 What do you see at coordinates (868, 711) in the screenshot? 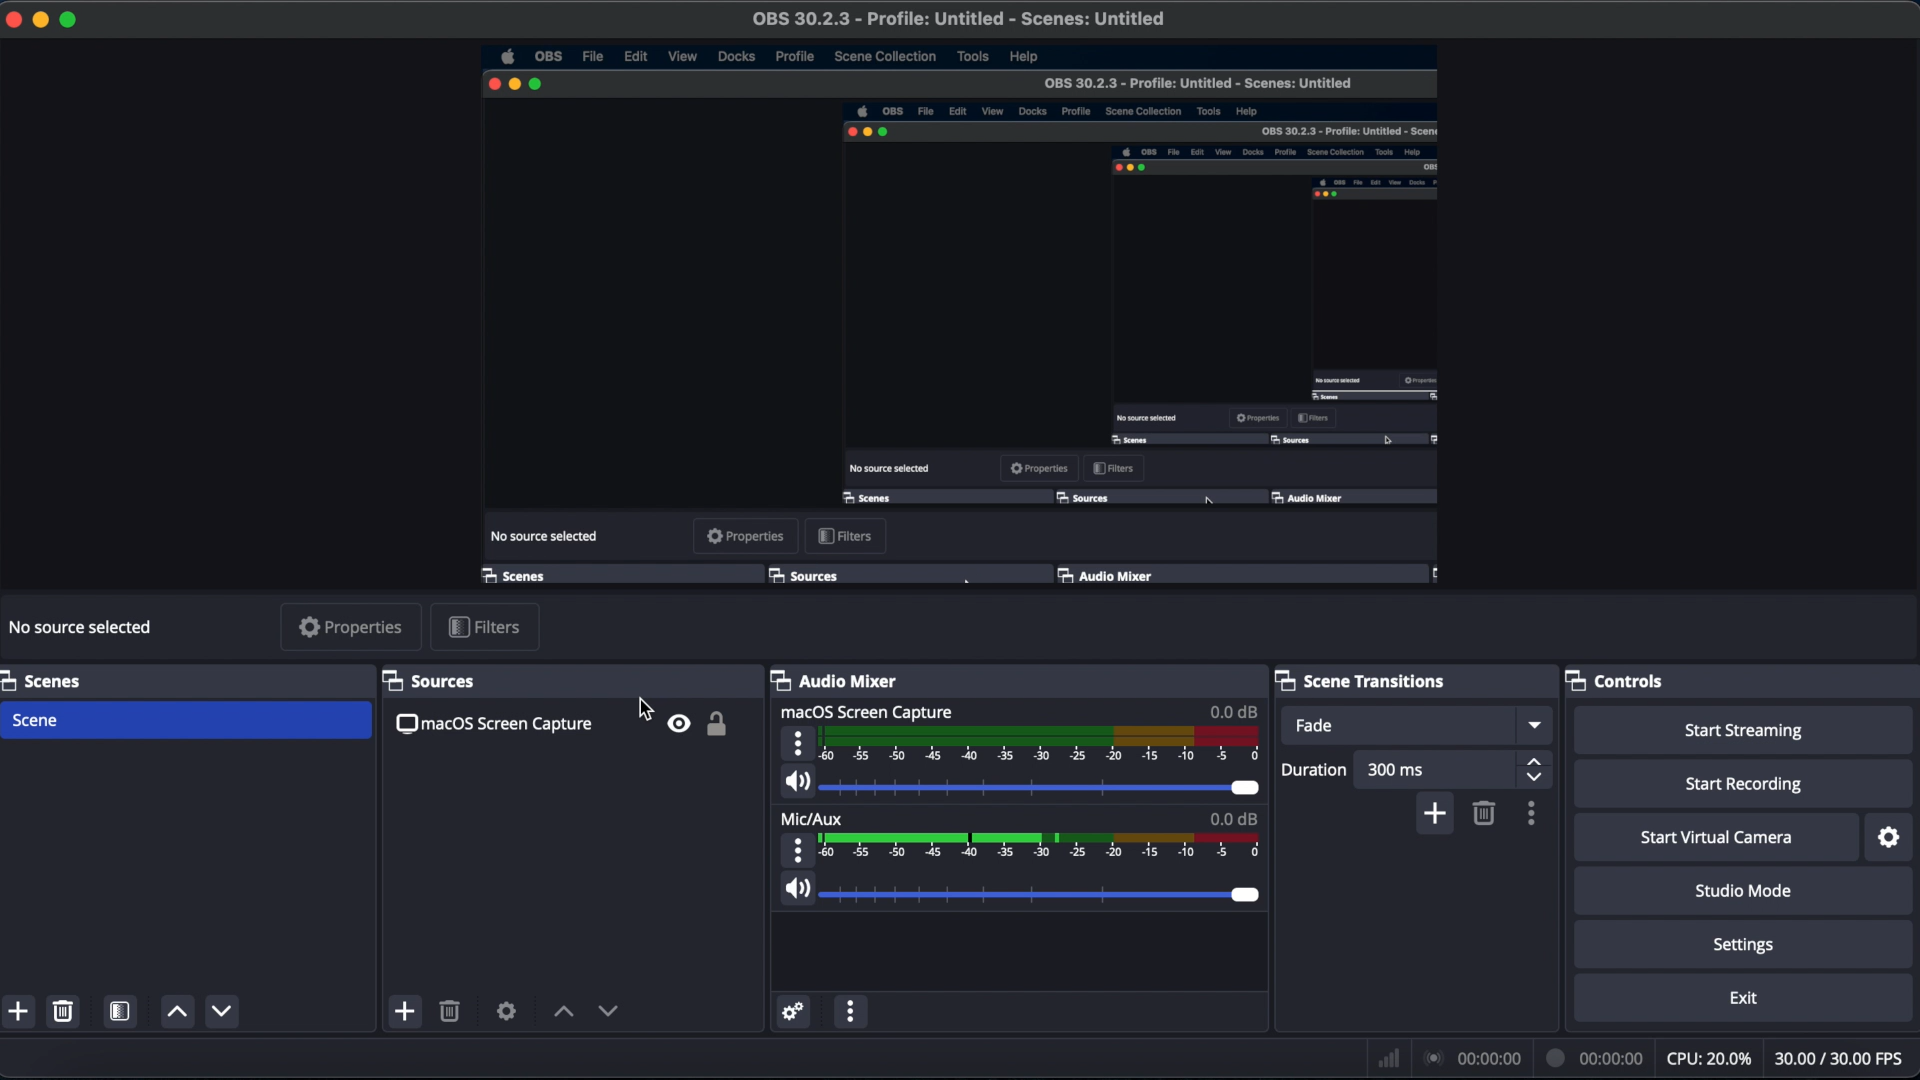
I see `macOS screen capture` at bounding box center [868, 711].